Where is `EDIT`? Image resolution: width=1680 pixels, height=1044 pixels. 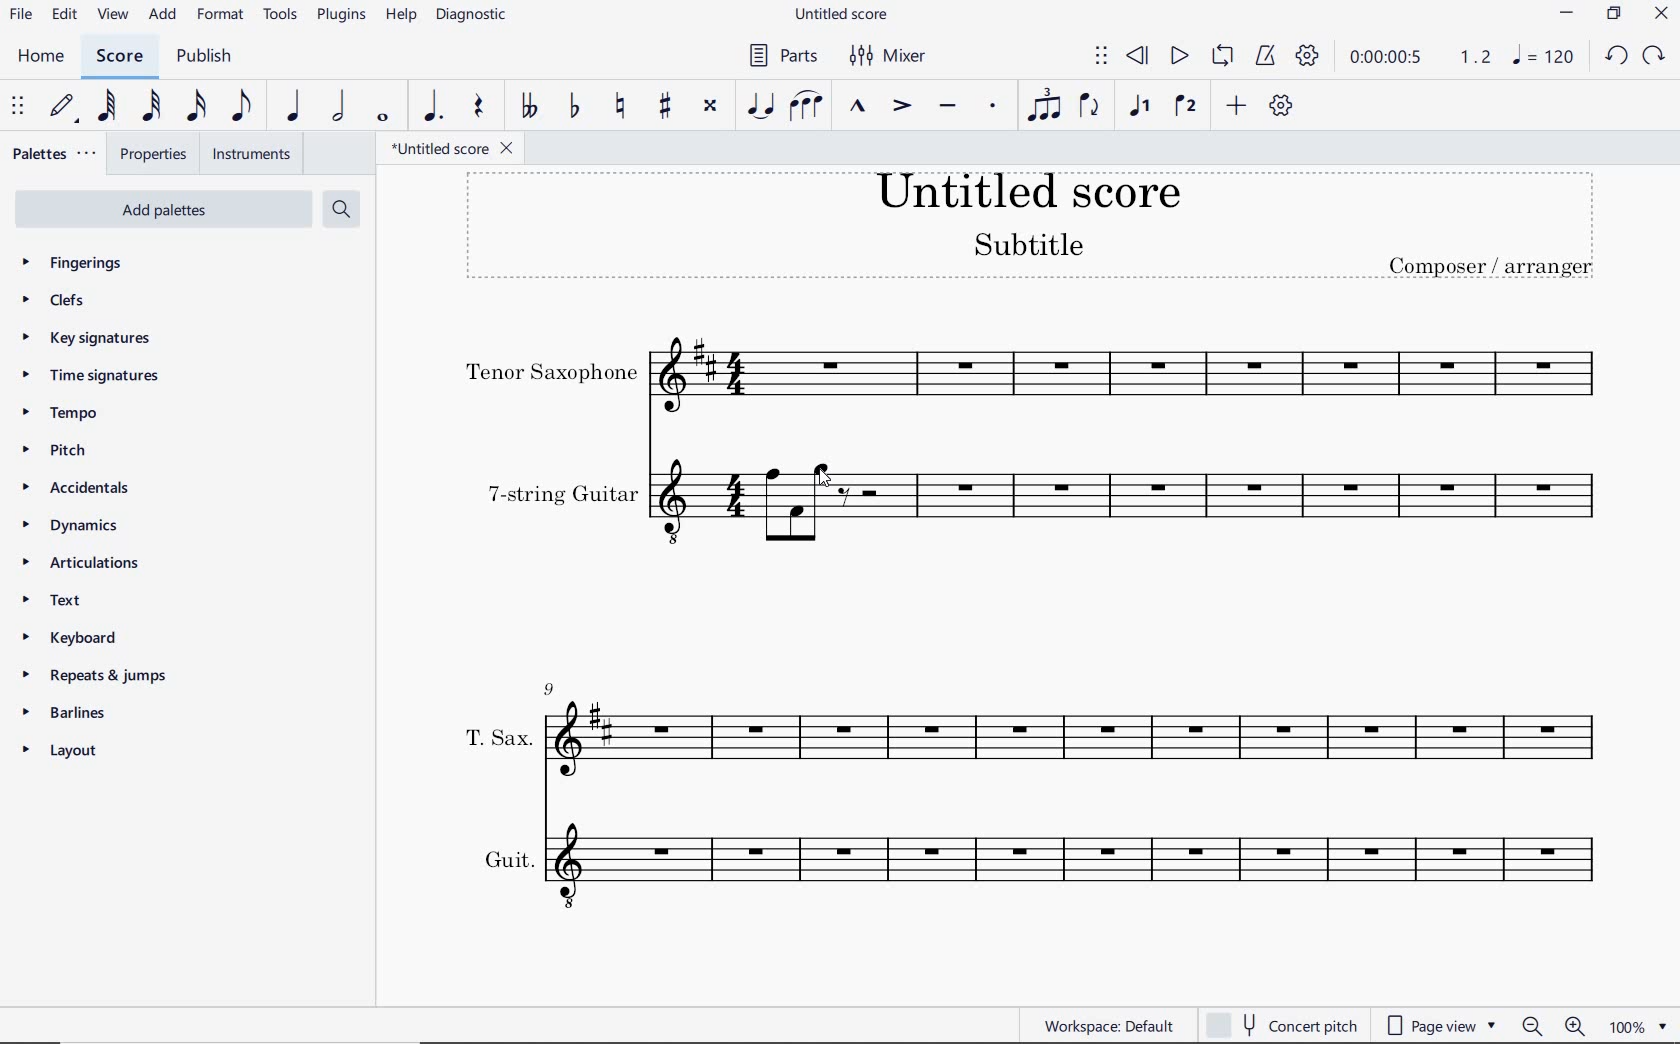 EDIT is located at coordinates (62, 16).